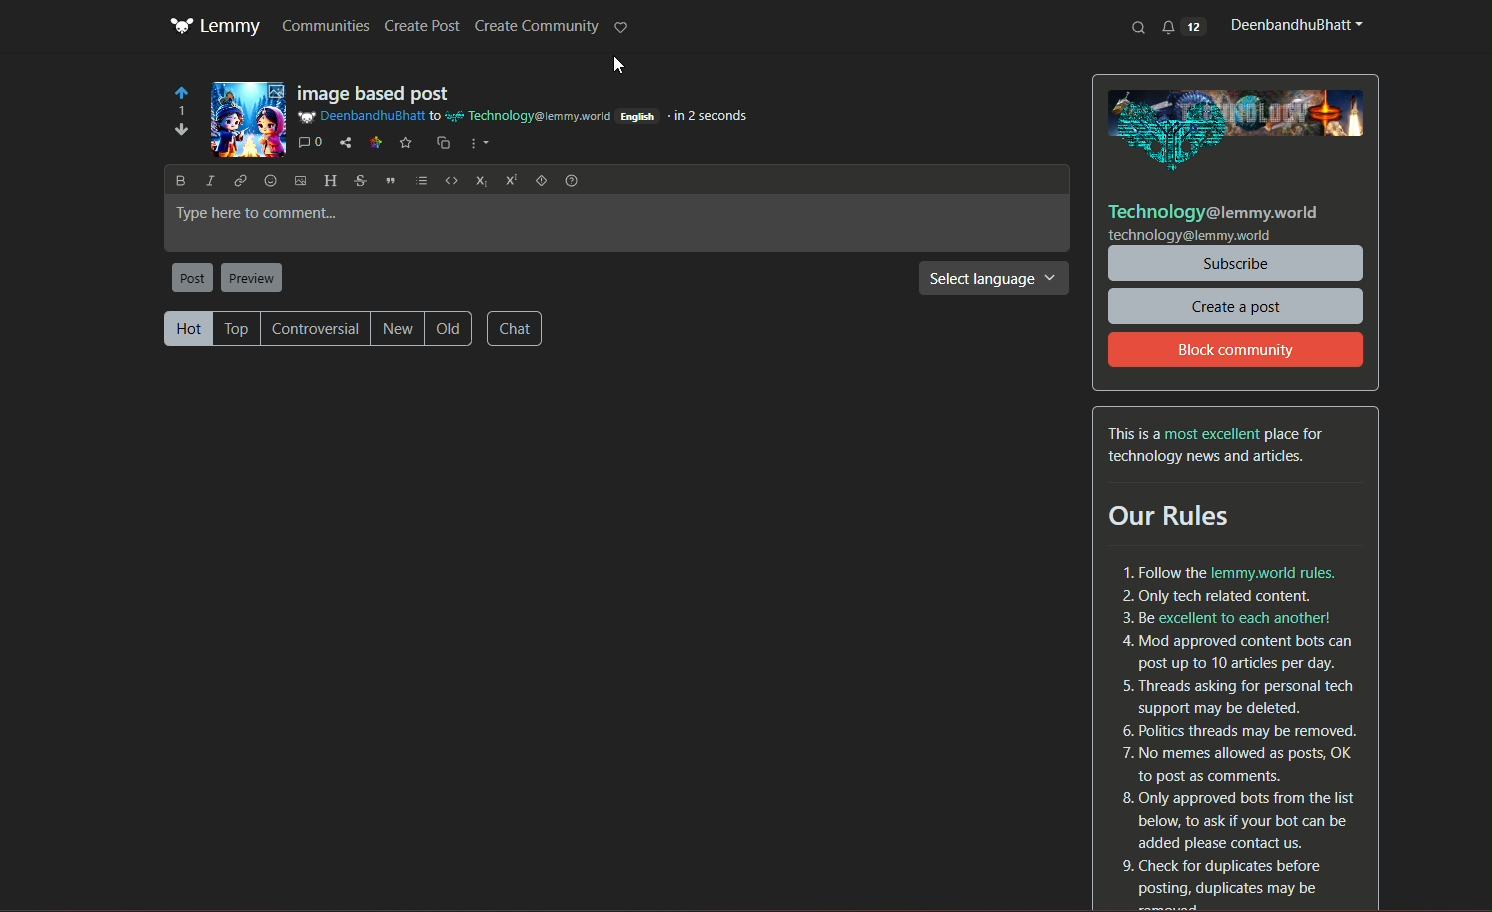 This screenshot has width=1492, height=912. I want to click on search, so click(1140, 27).